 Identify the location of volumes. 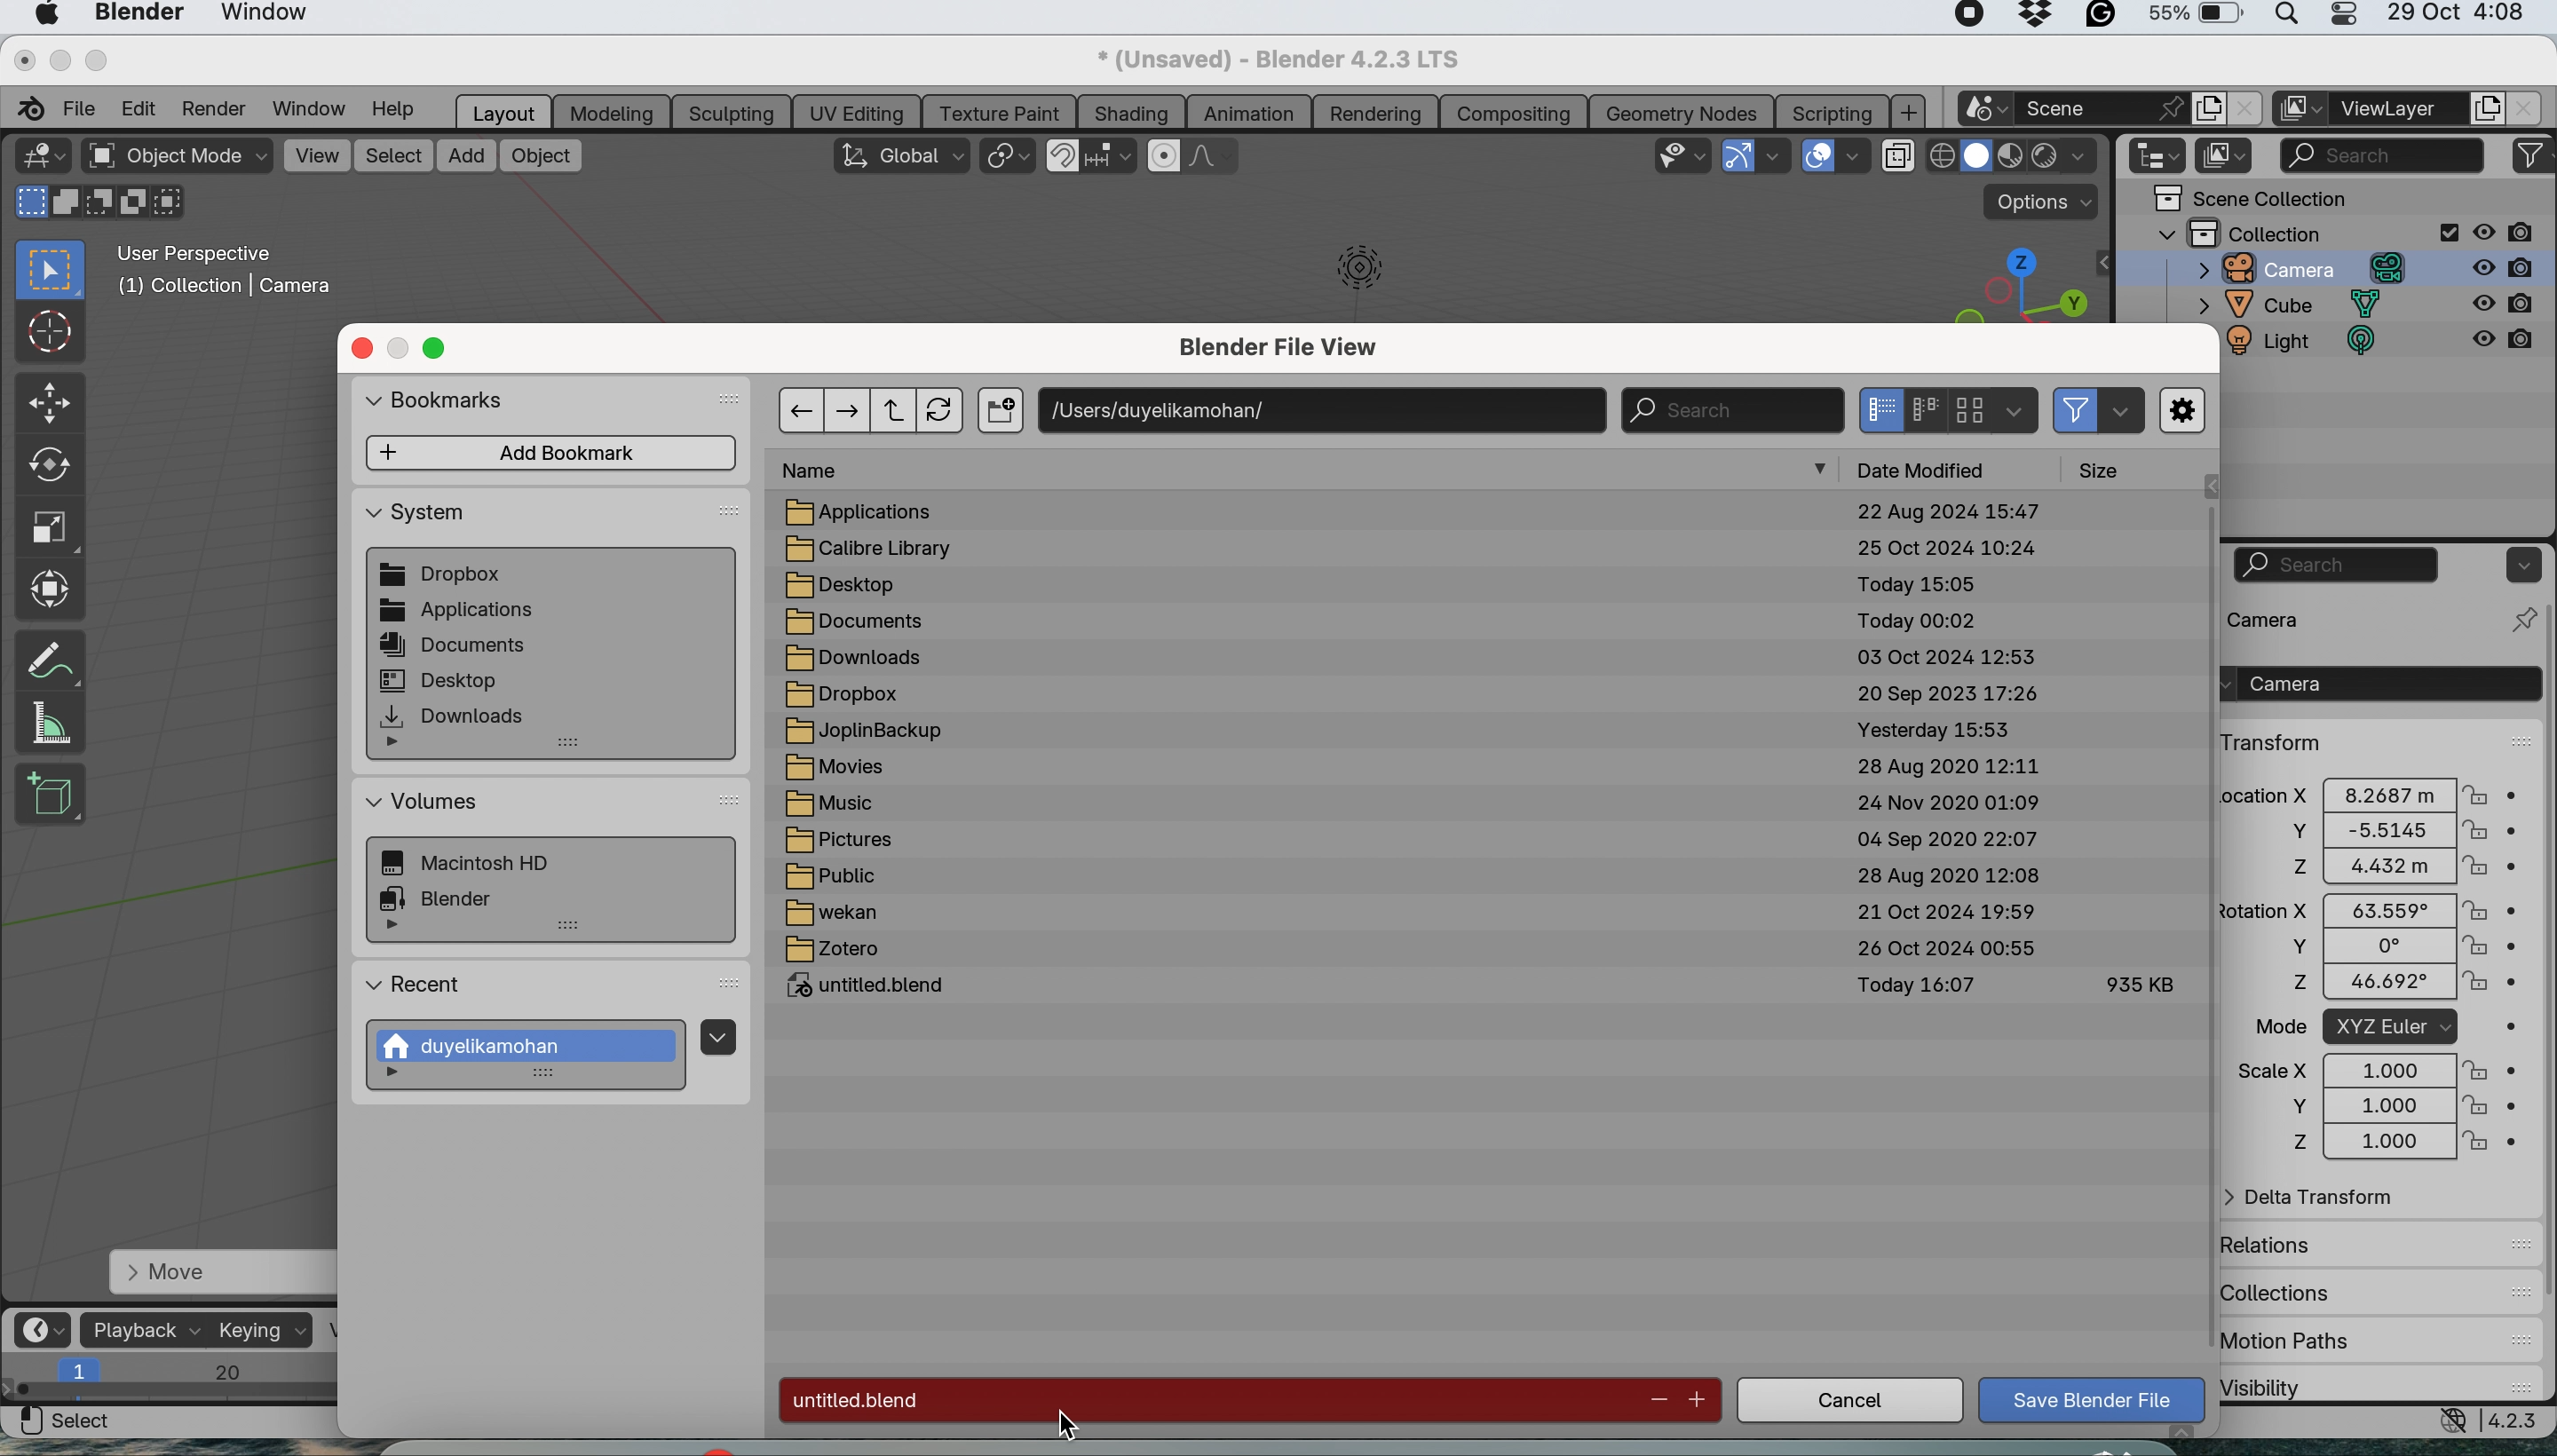
(425, 803).